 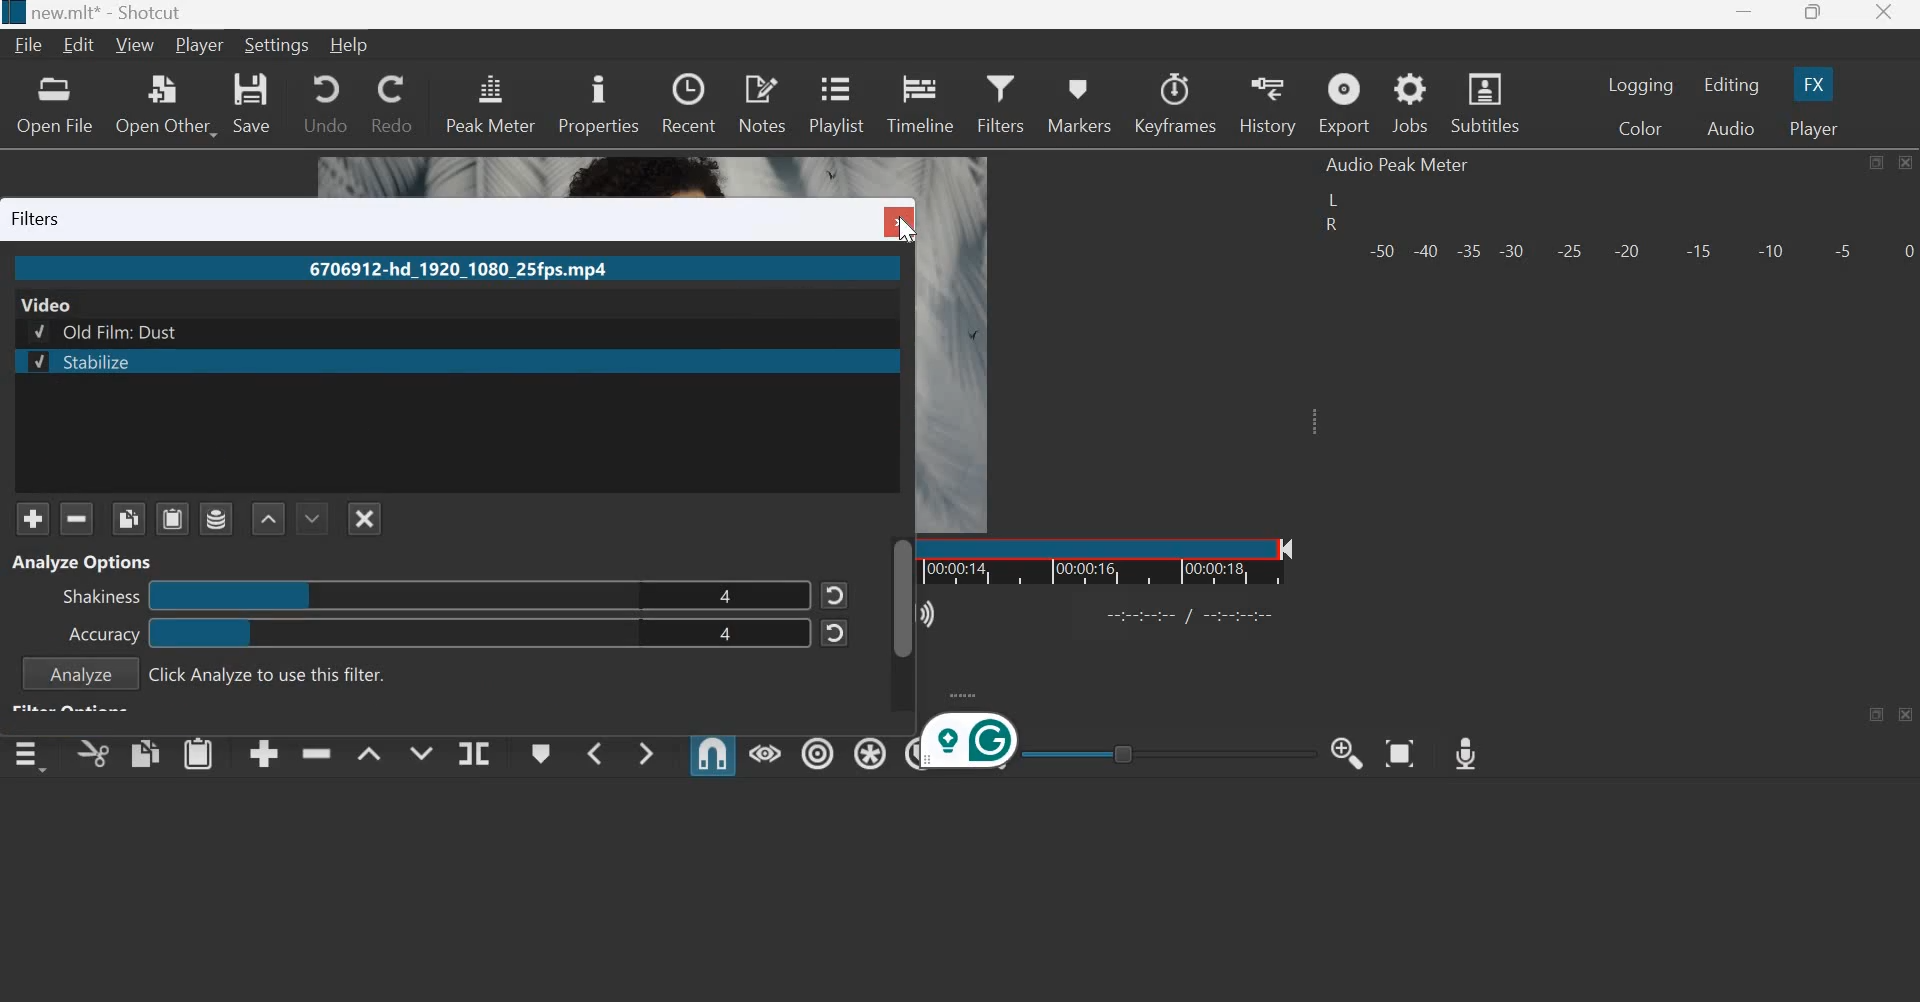 What do you see at coordinates (1004, 102) in the screenshot?
I see `Filters` at bounding box center [1004, 102].